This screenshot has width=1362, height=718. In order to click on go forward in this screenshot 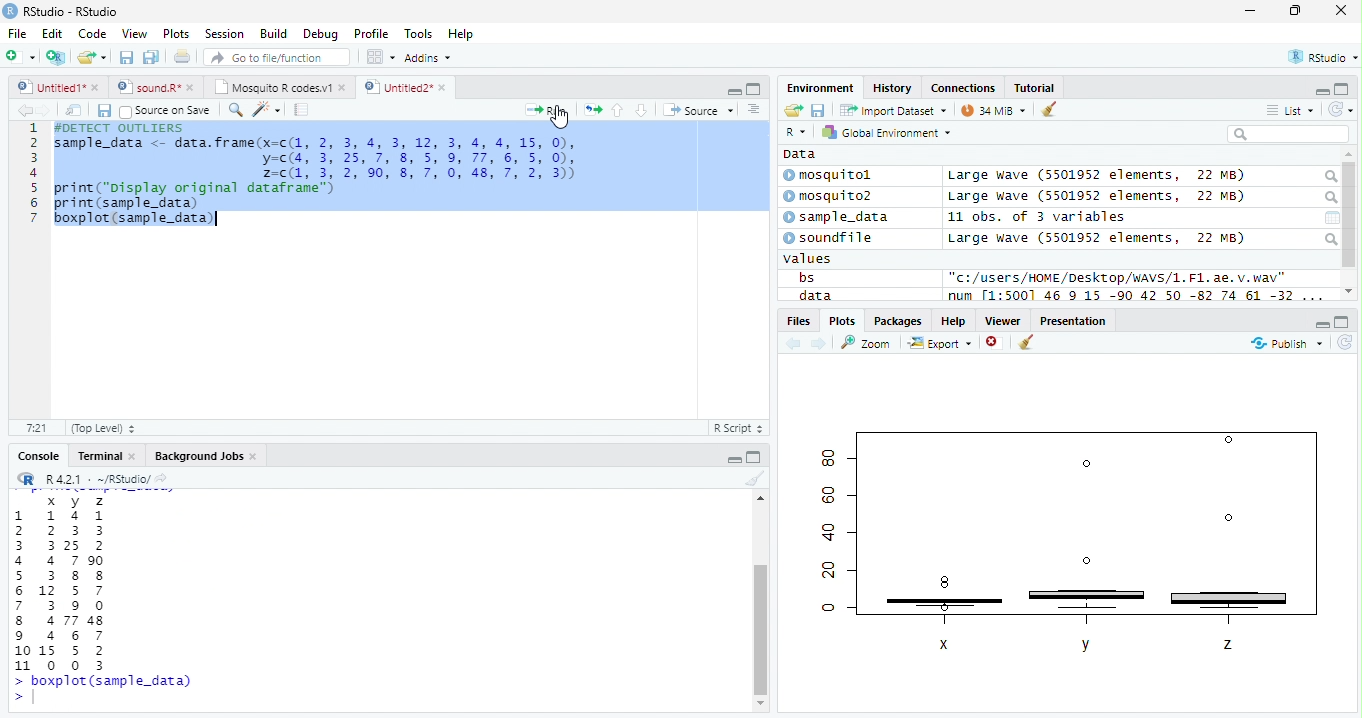, I will do `click(820, 345)`.